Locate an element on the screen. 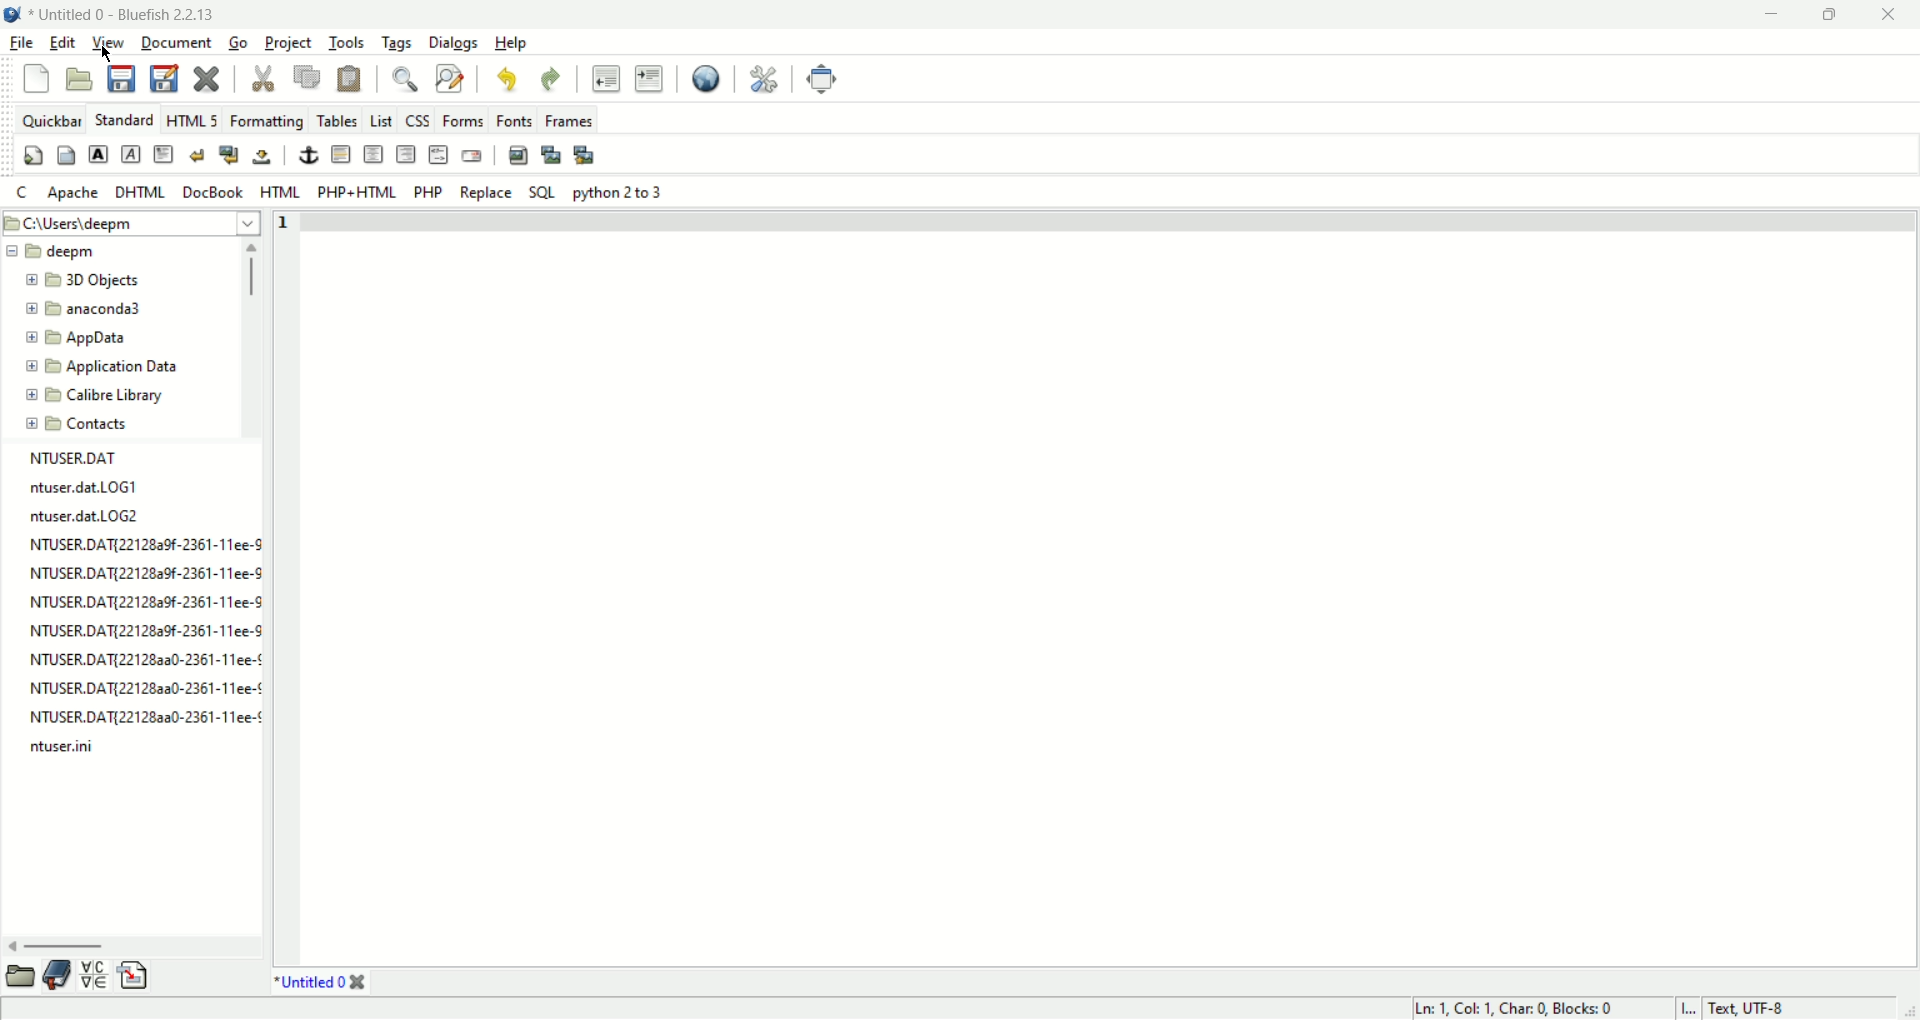 This screenshot has width=1920, height=1020. tools is located at coordinates (345, 41).